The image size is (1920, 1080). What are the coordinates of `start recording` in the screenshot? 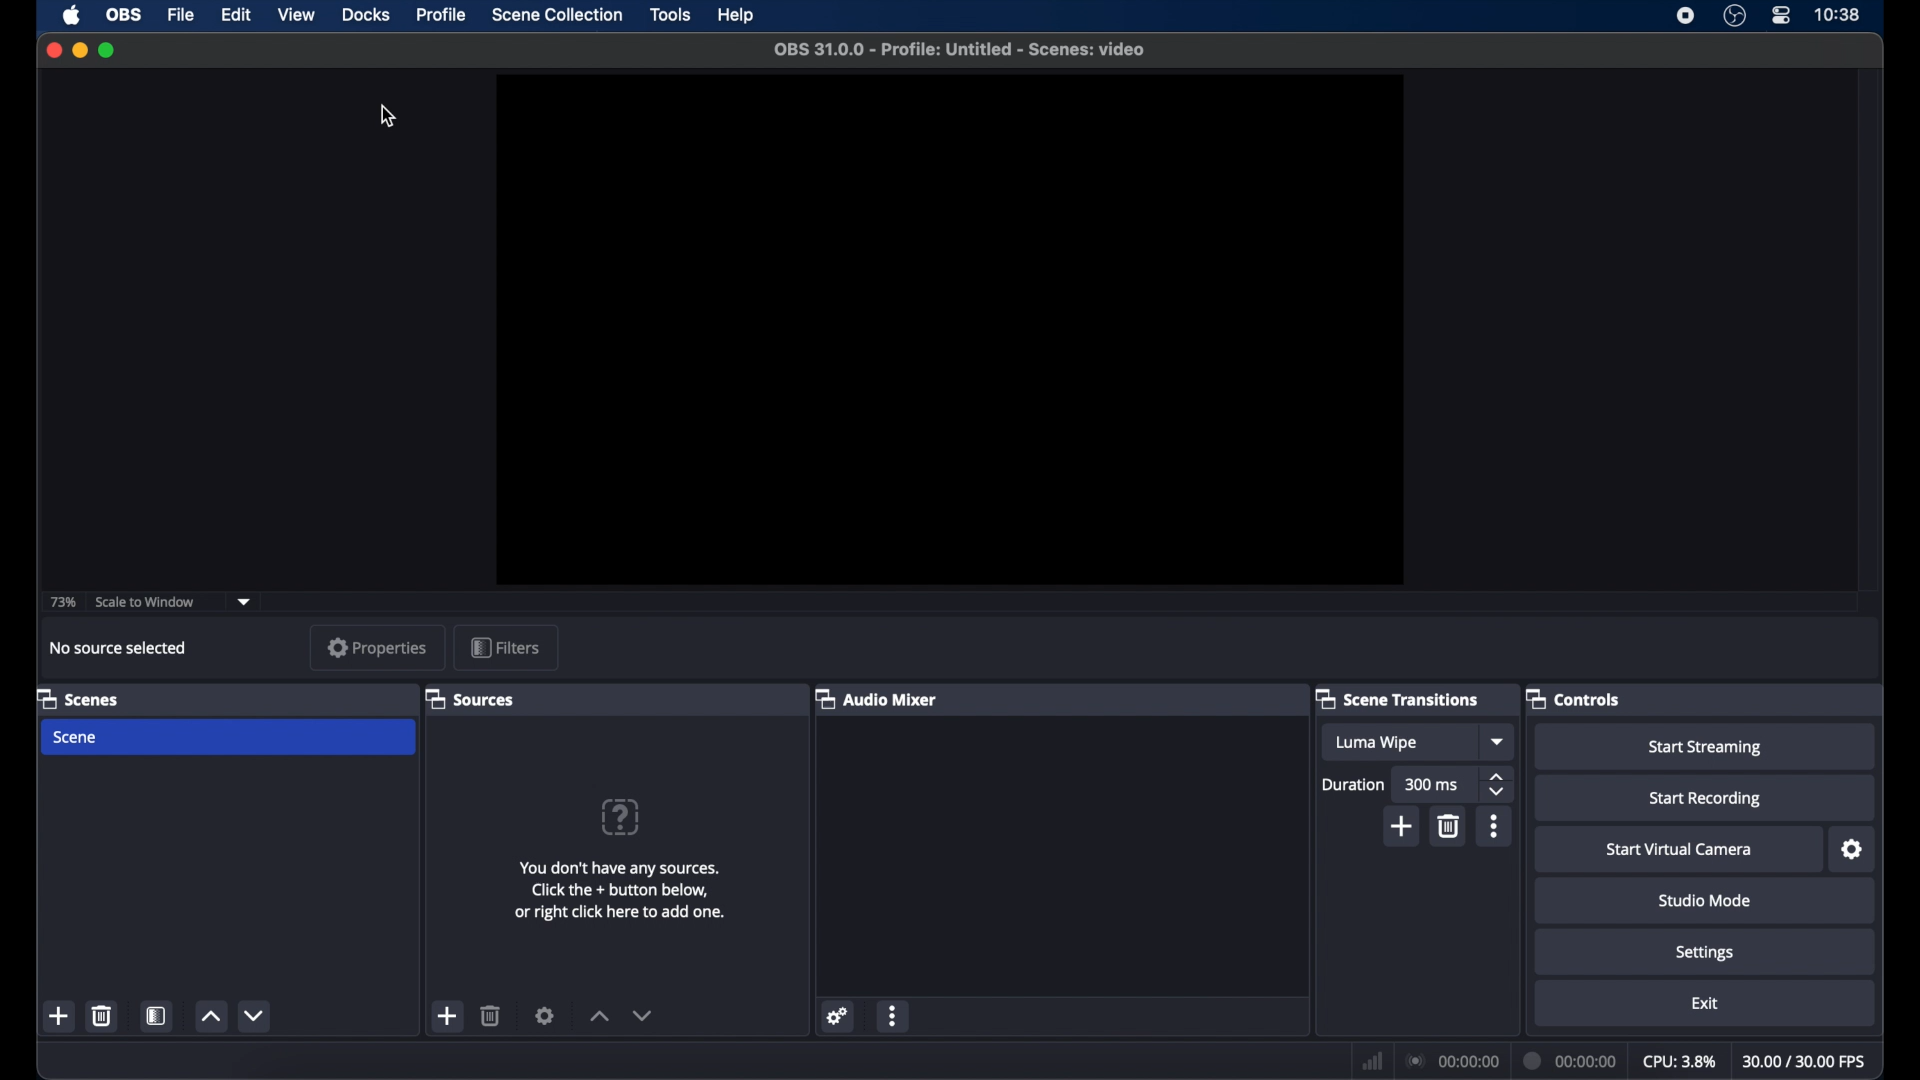 It's located at (1708, 799).